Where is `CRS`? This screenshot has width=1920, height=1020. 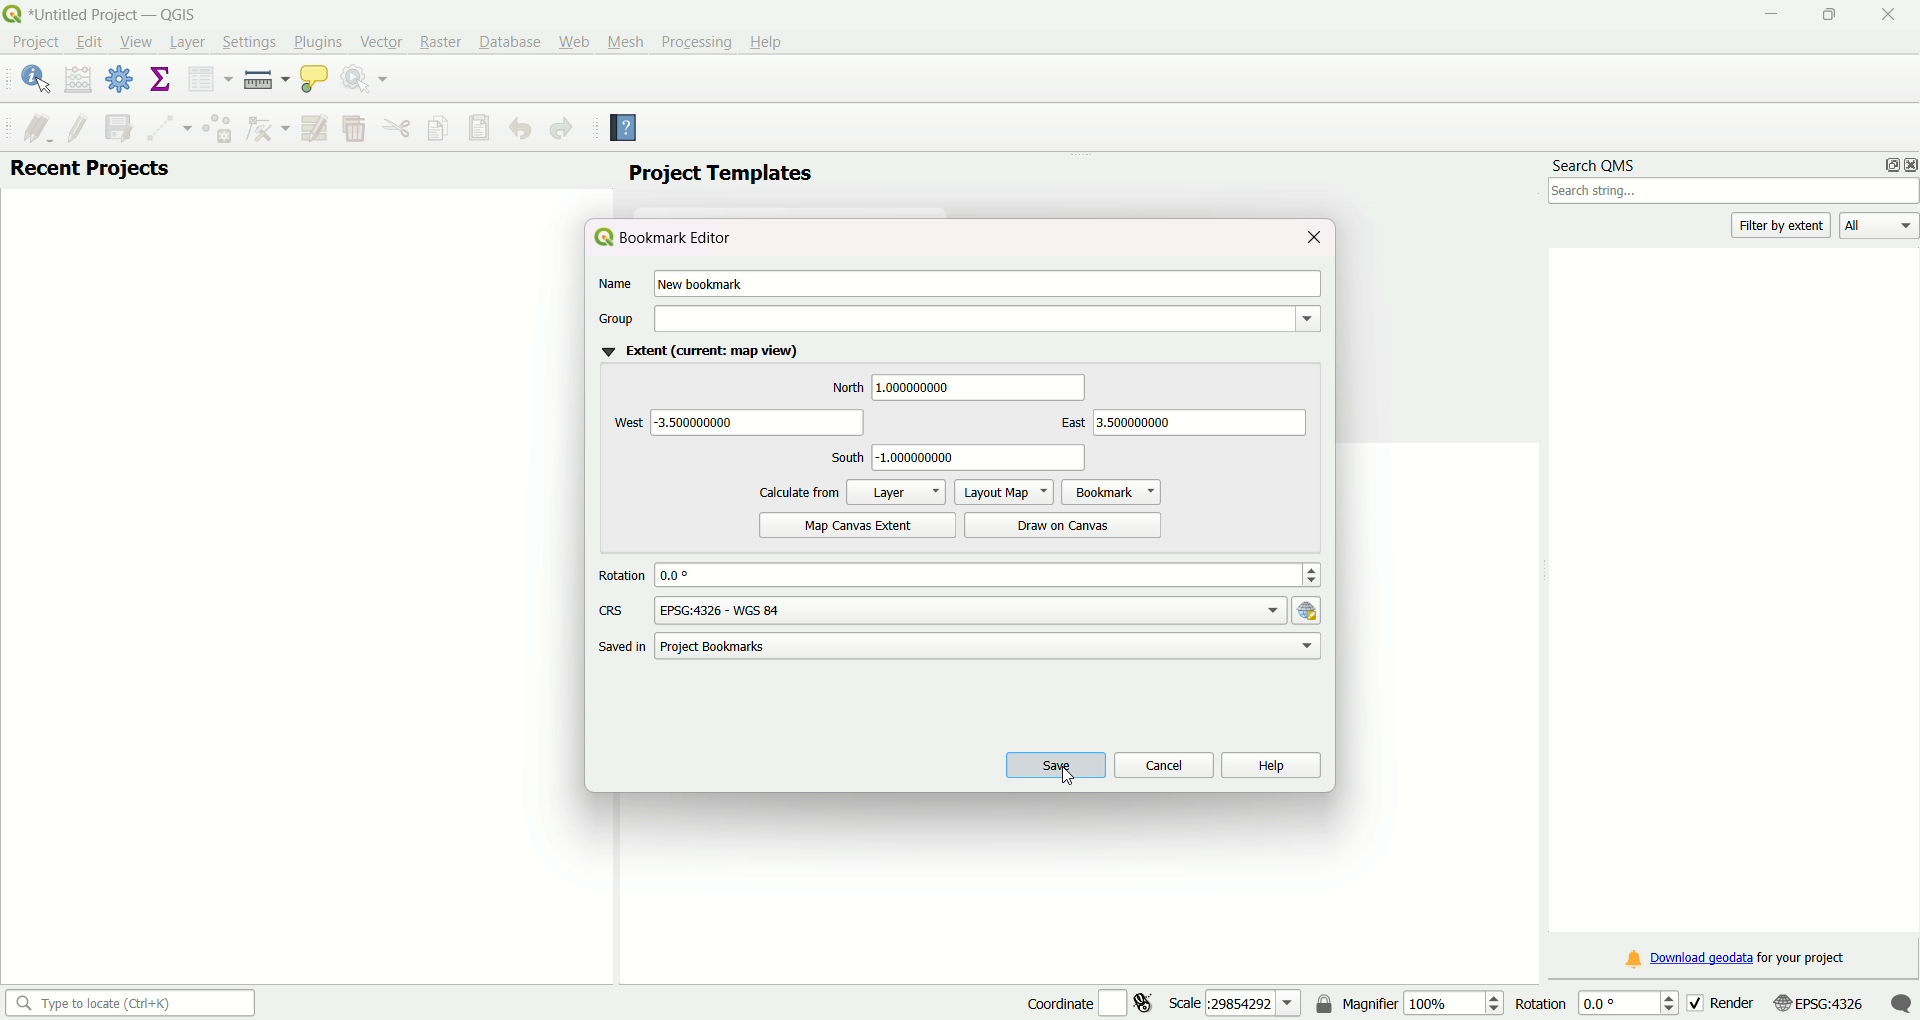 CRS is located at coordinates (612, 611).